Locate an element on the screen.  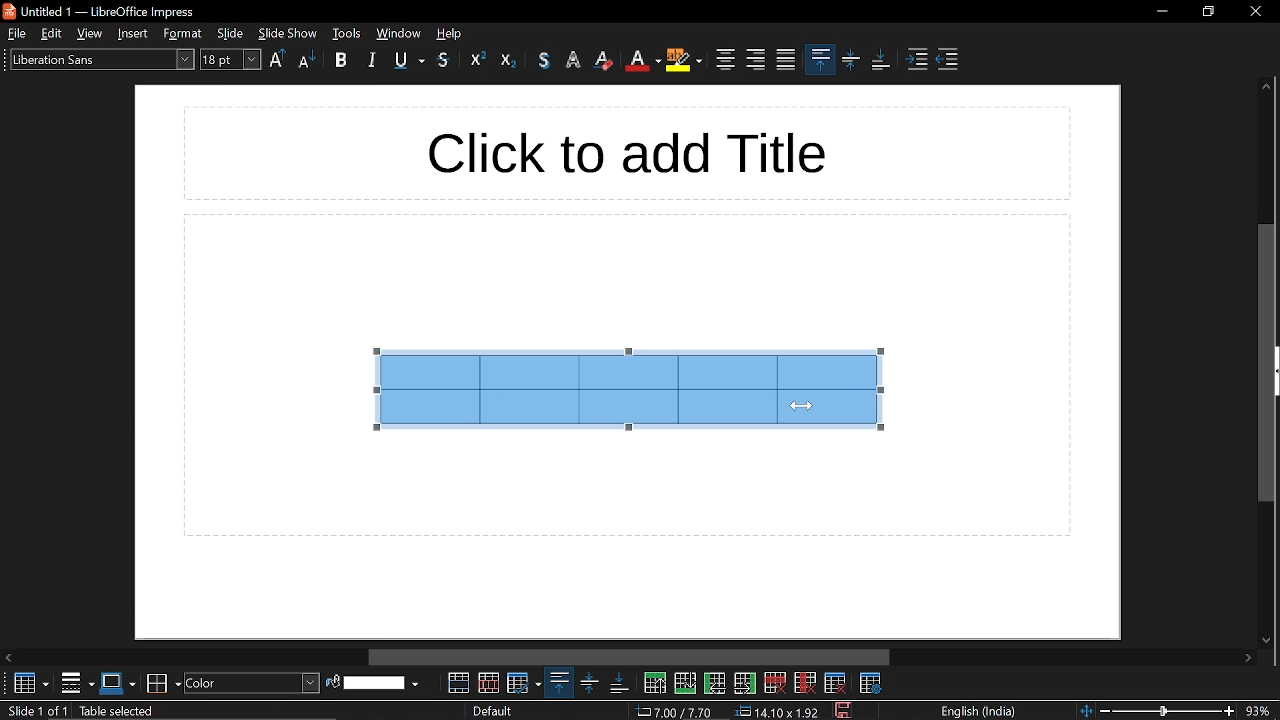
delete row  is located at coordinates (774, 682).